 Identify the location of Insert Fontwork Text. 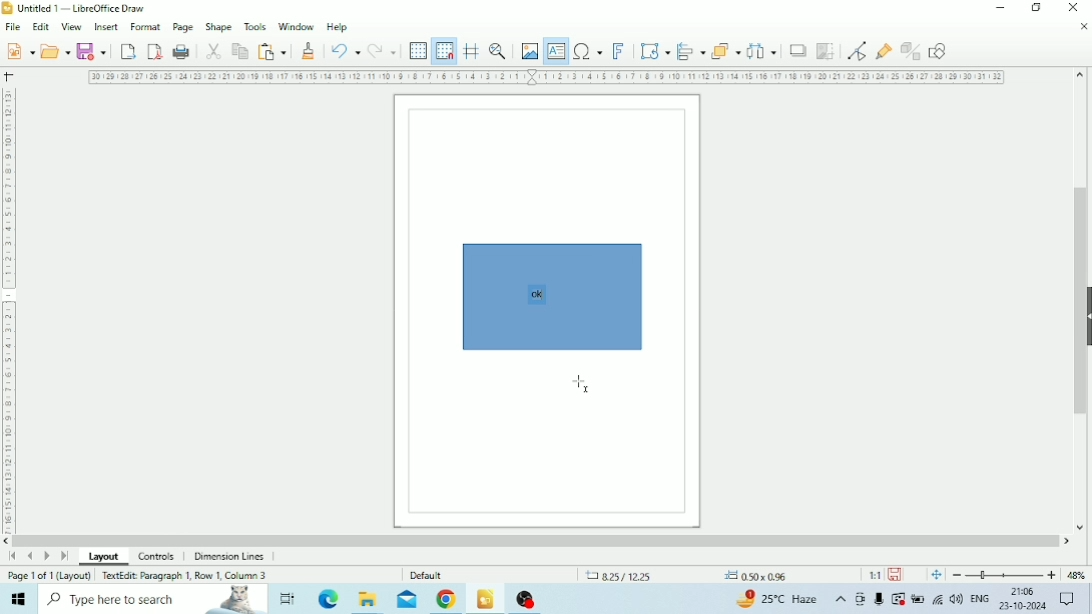
(620, 52).